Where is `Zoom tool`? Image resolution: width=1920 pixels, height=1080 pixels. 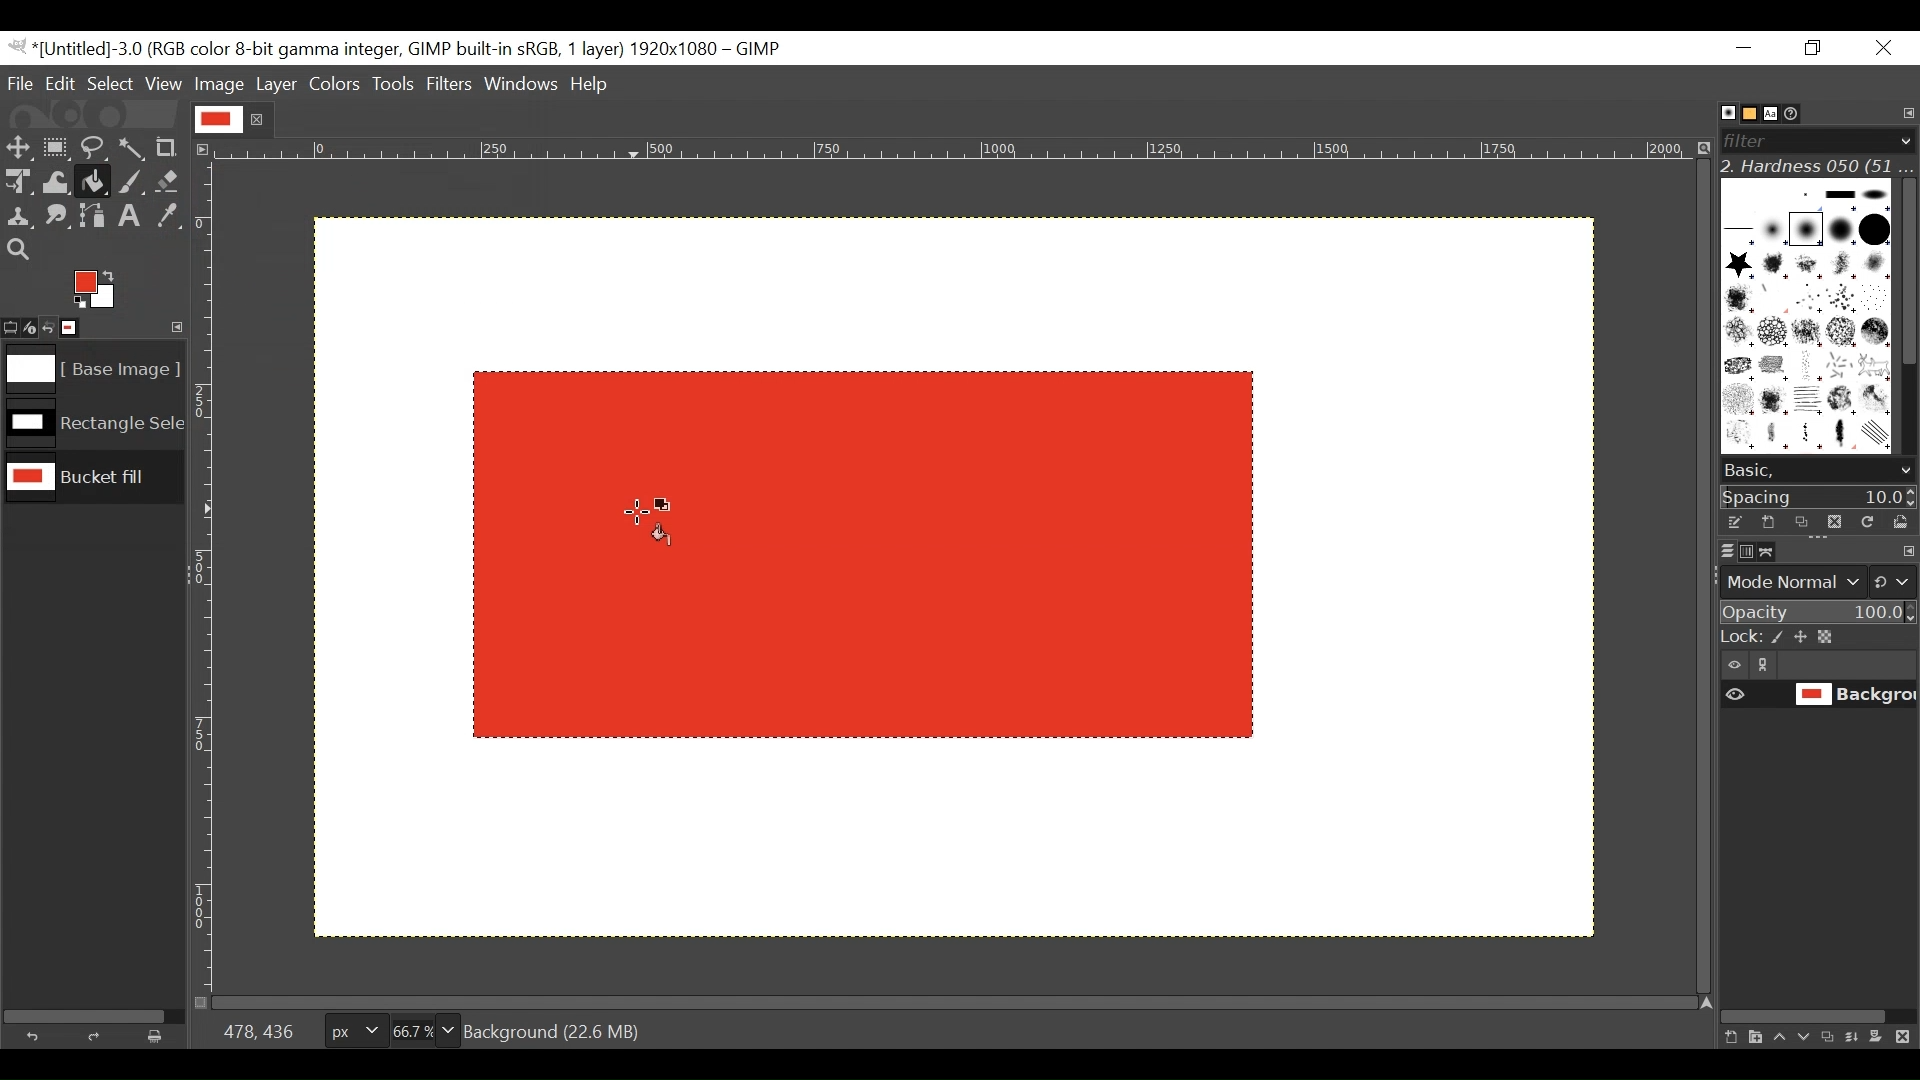 Zoom tool is located at coordinates (18, 248).